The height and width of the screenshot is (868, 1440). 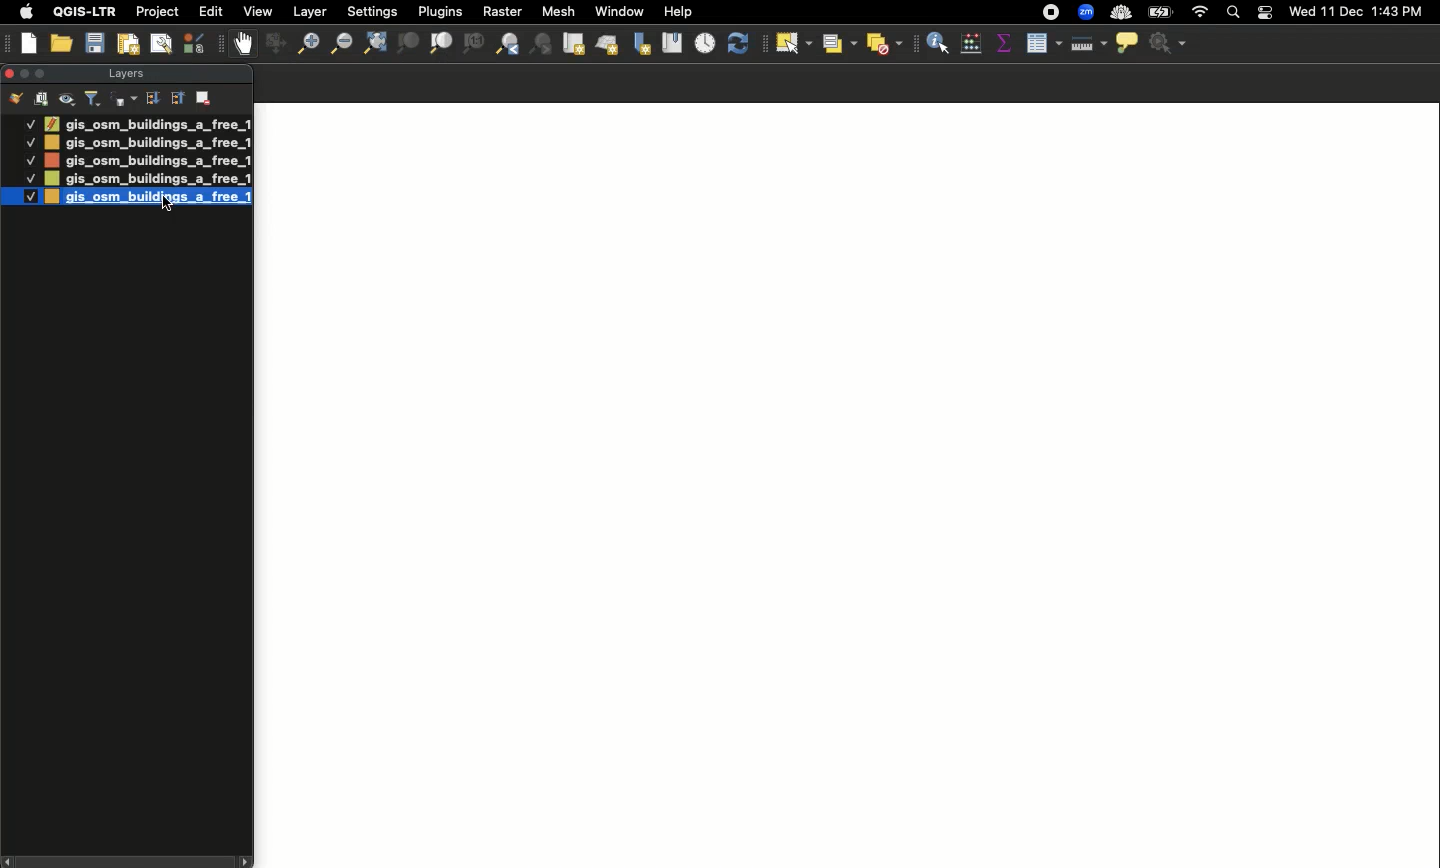 I want to click on wed, so click(x=1300, y=13).